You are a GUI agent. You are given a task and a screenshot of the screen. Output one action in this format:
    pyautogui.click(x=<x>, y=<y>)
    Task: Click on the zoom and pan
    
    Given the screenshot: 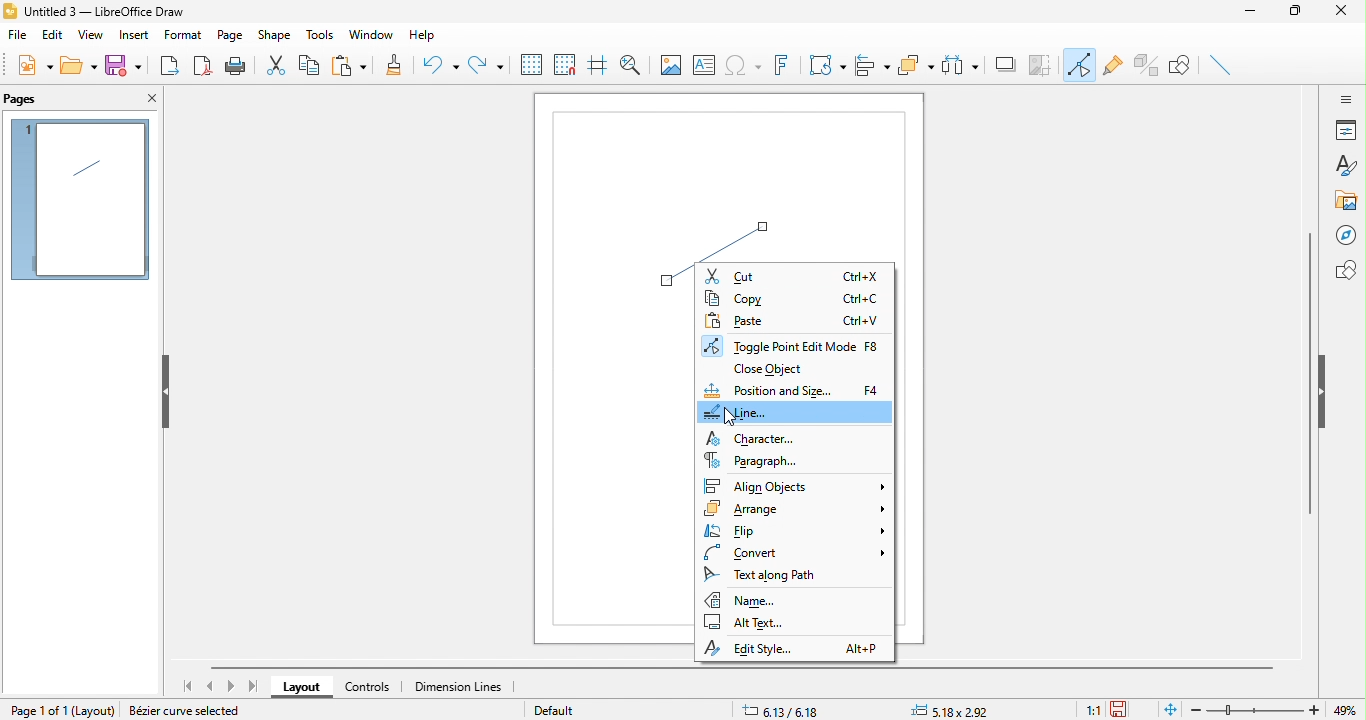 What is the action you would take?
    pyautogui.click(x=630, y=62)
    